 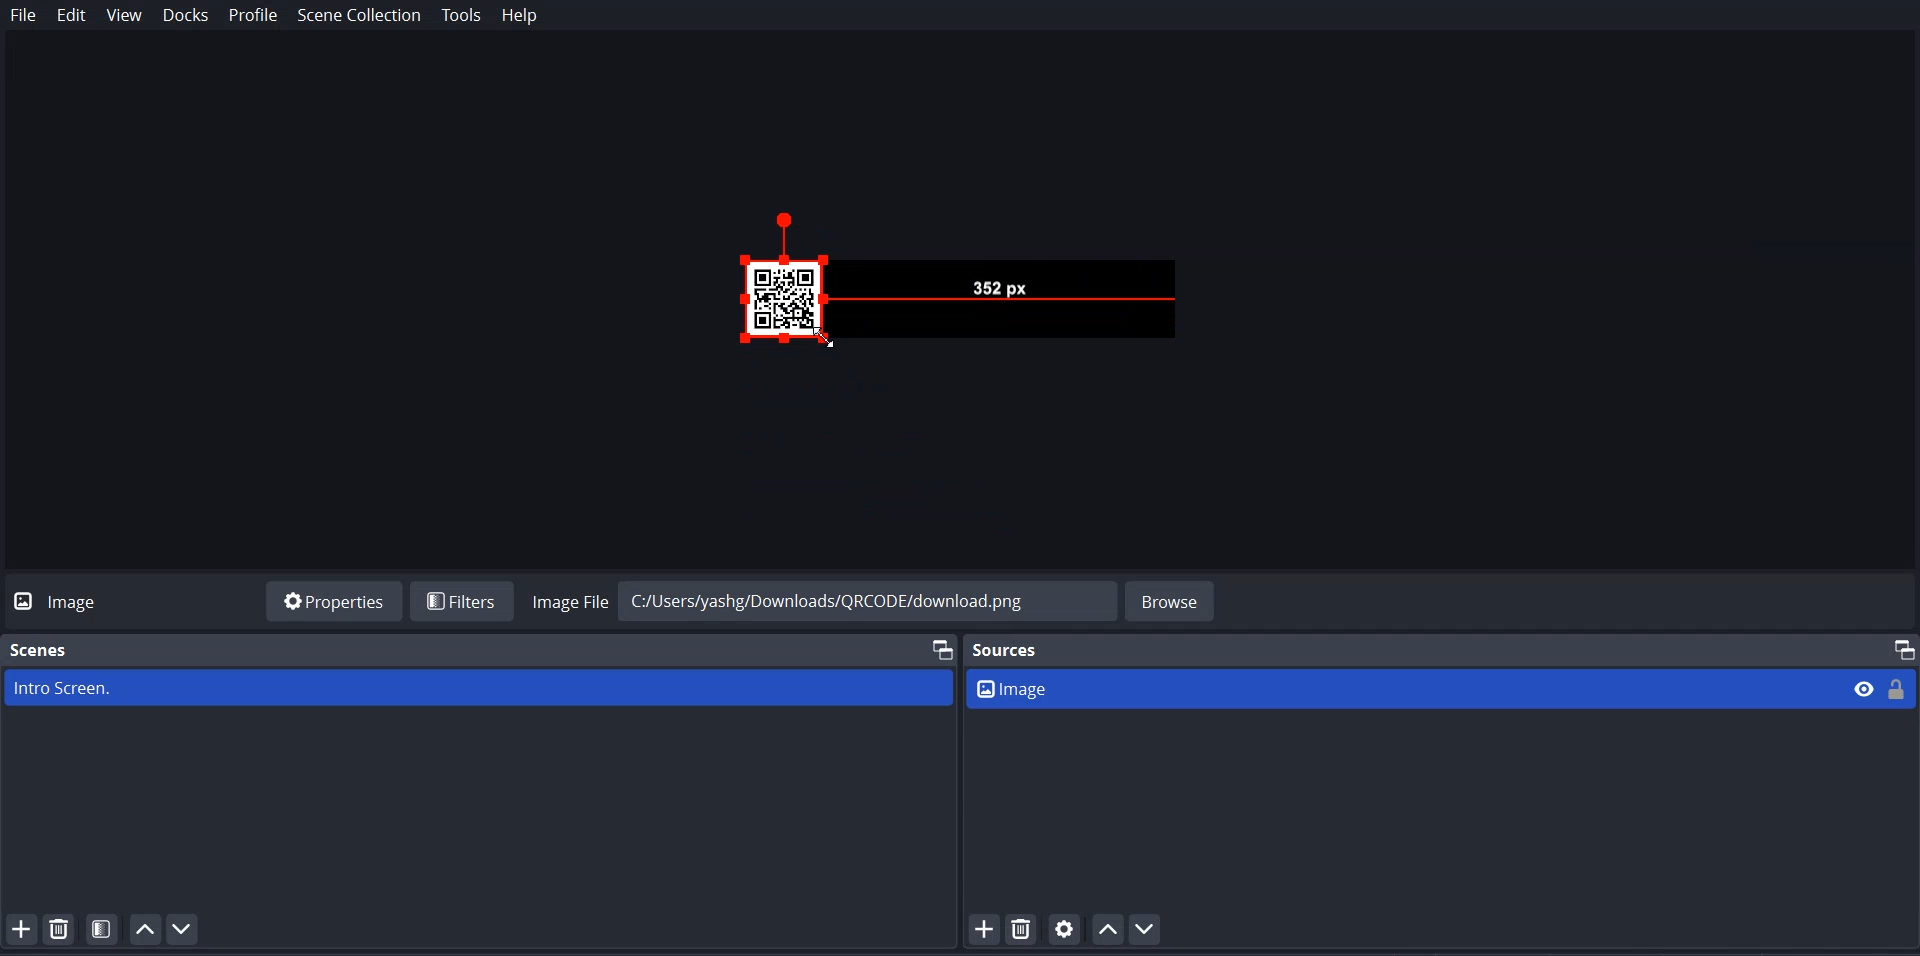 I want to click on Edit, so click(x=72, y=16).